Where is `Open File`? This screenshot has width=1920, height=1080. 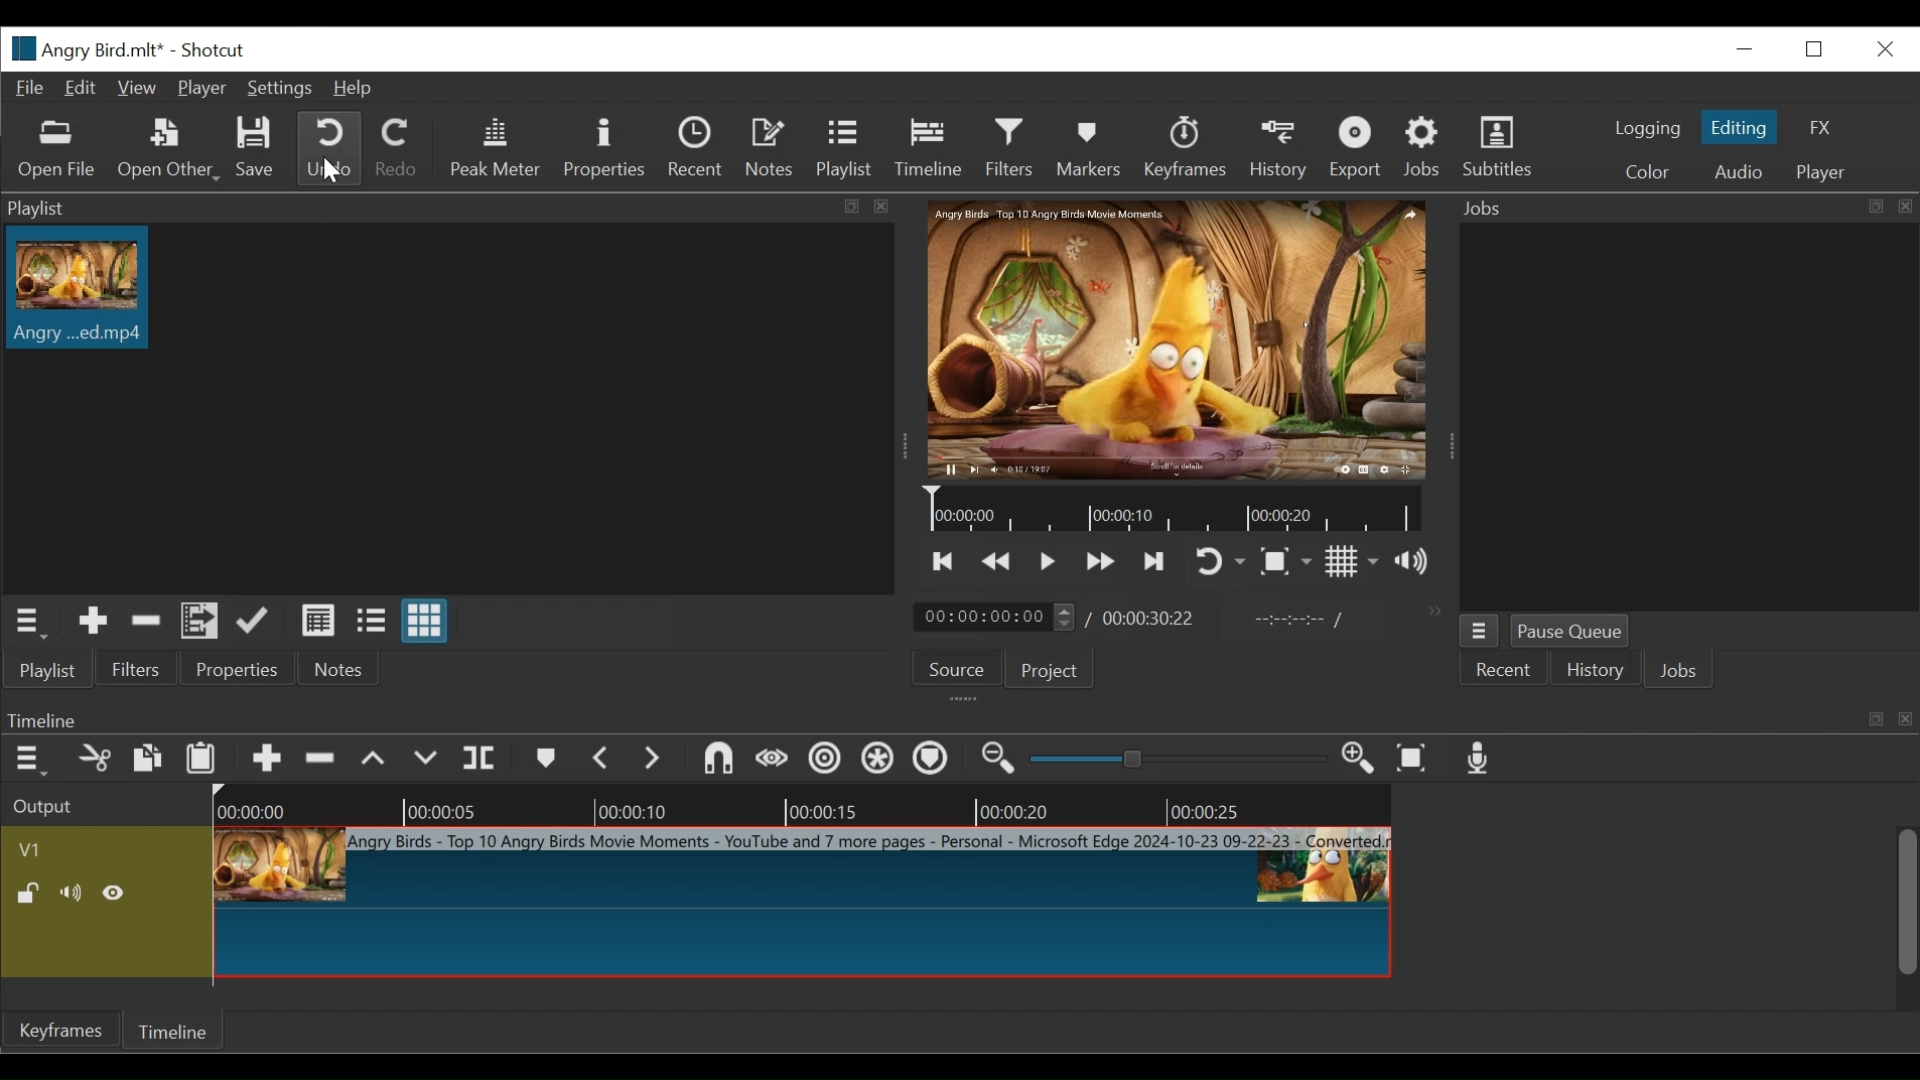 Open File is located at coordinates (52, 148).